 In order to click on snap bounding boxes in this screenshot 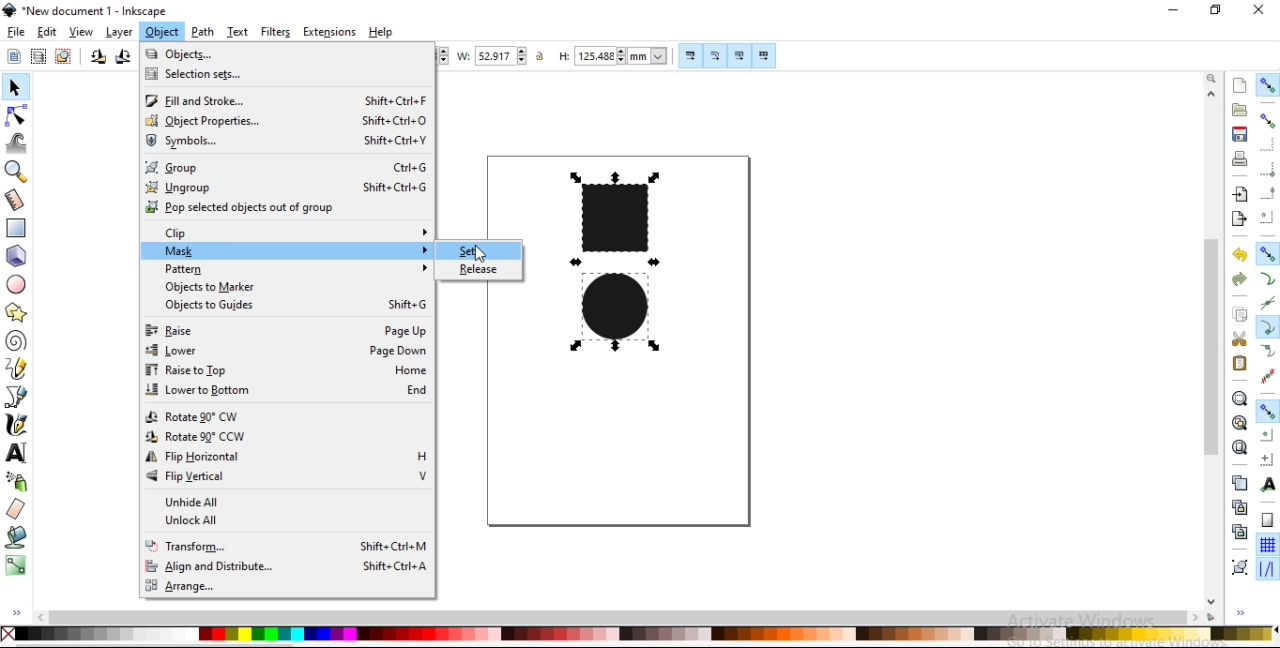, I will do `click(1267, 119)`.